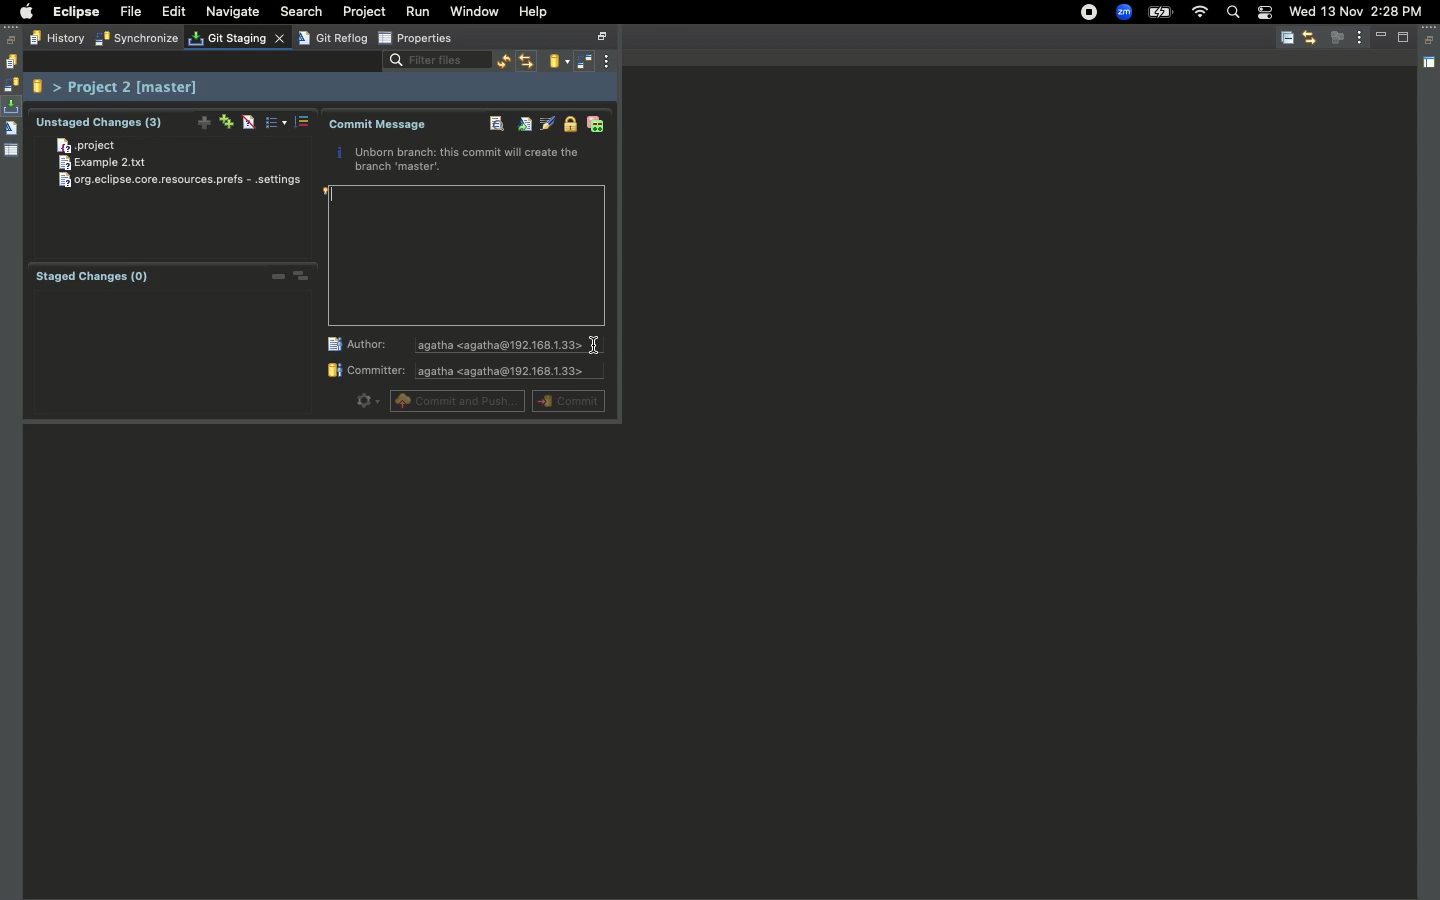 This screenshot has width=1440, height=900. What do you see at coordinates (1431, 66) in the screenshot?
I see `Shared area` at bounding box center [1431, 66].